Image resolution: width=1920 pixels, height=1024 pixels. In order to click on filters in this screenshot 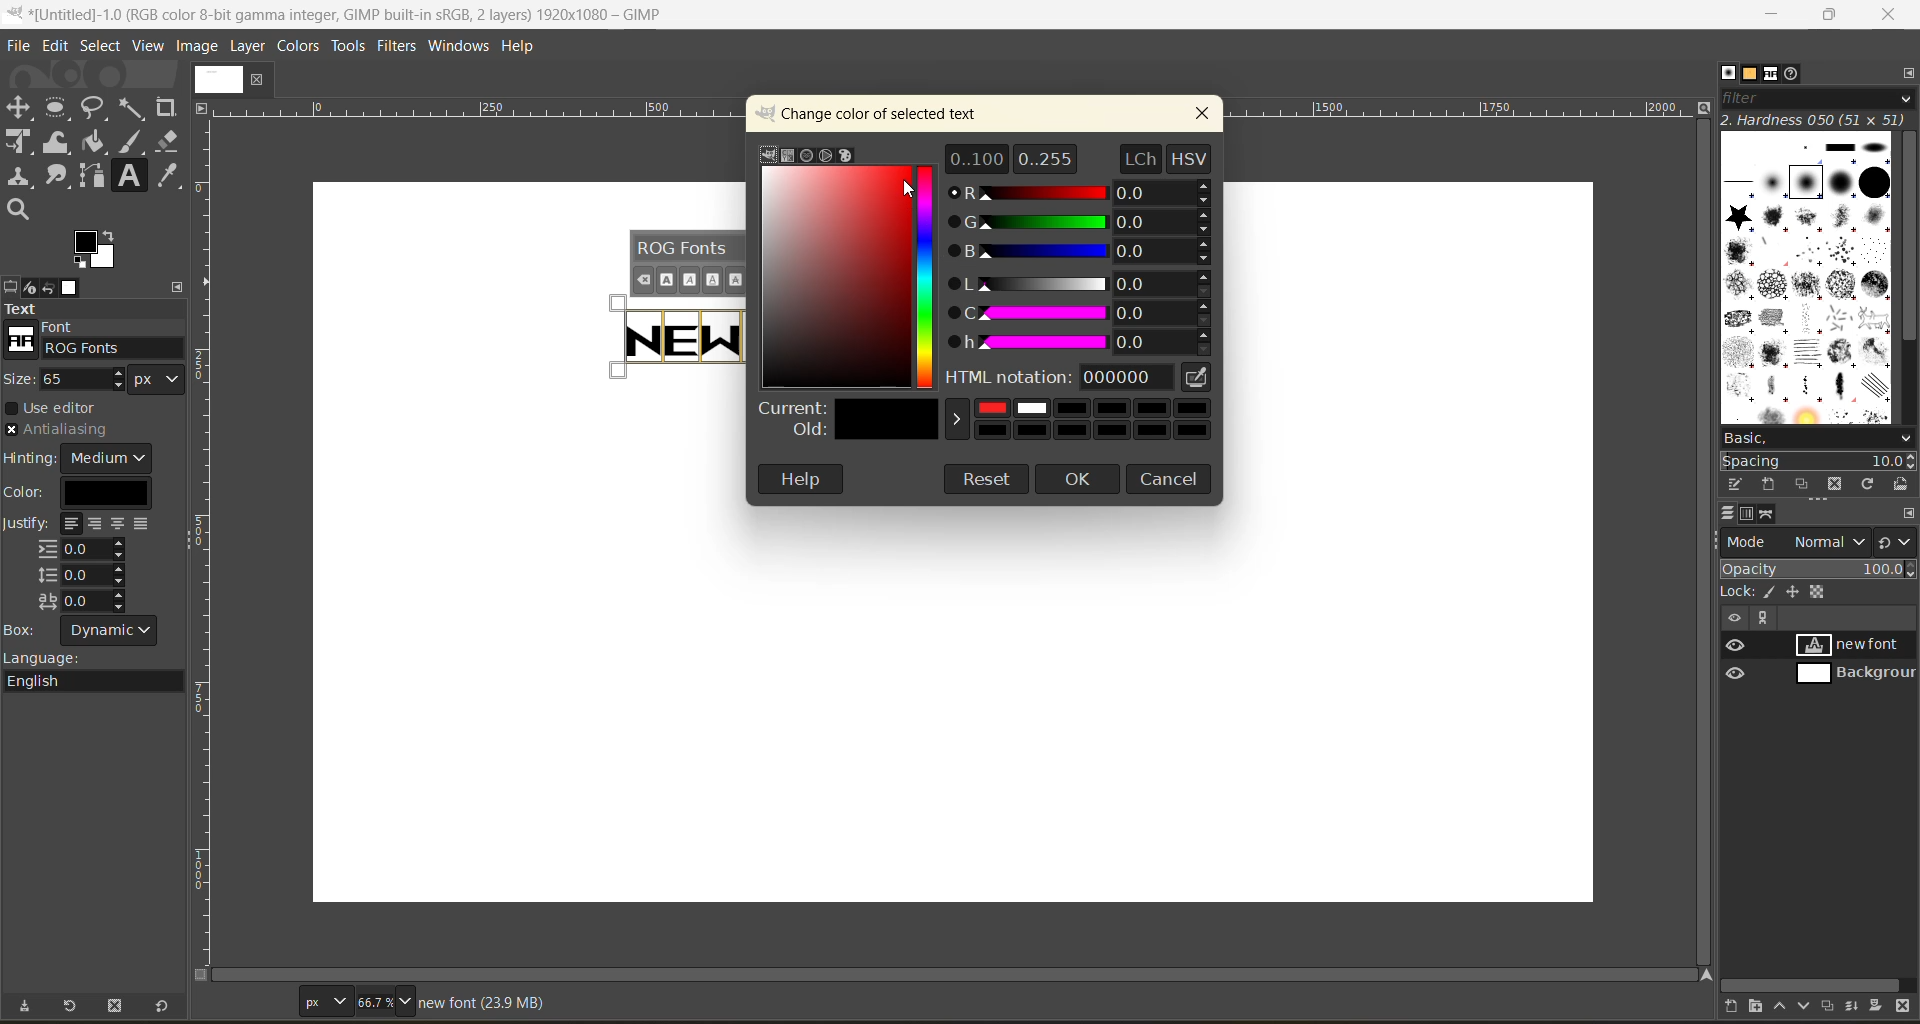, I will do `click(397, 50)`.